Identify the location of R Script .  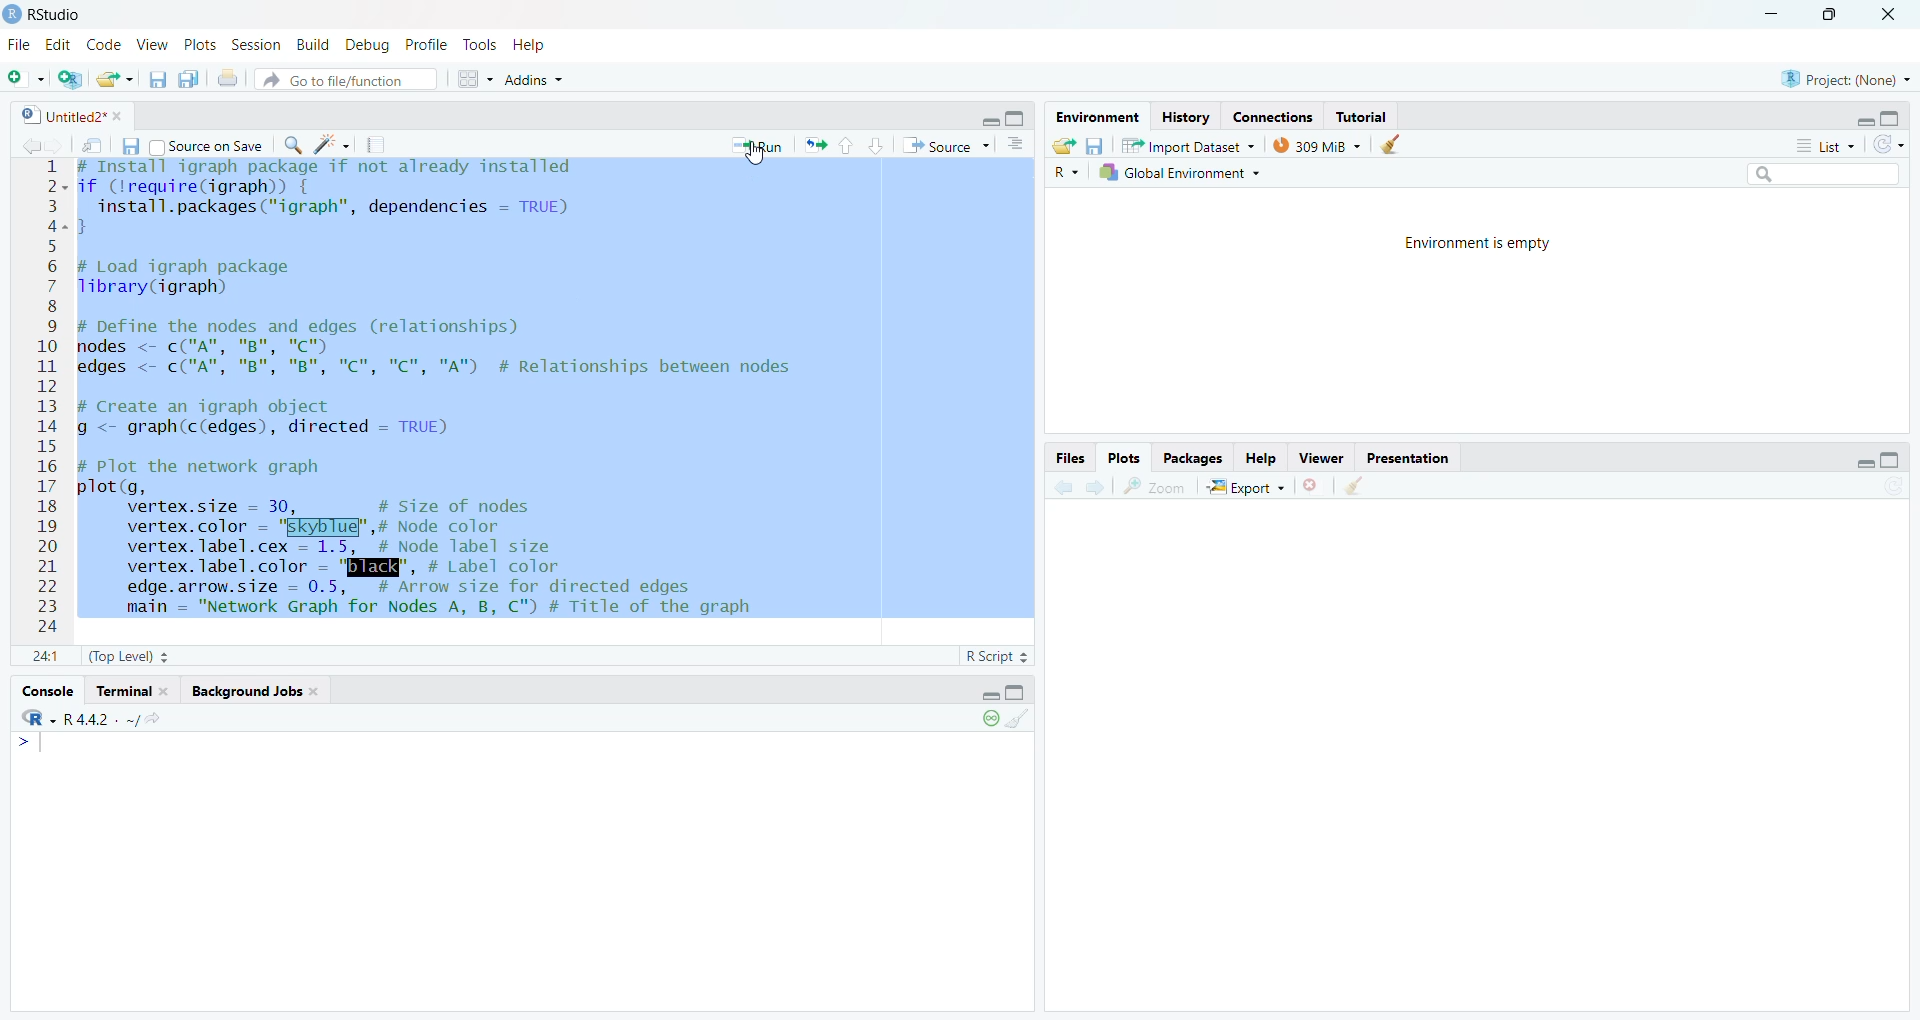
(984, 656).